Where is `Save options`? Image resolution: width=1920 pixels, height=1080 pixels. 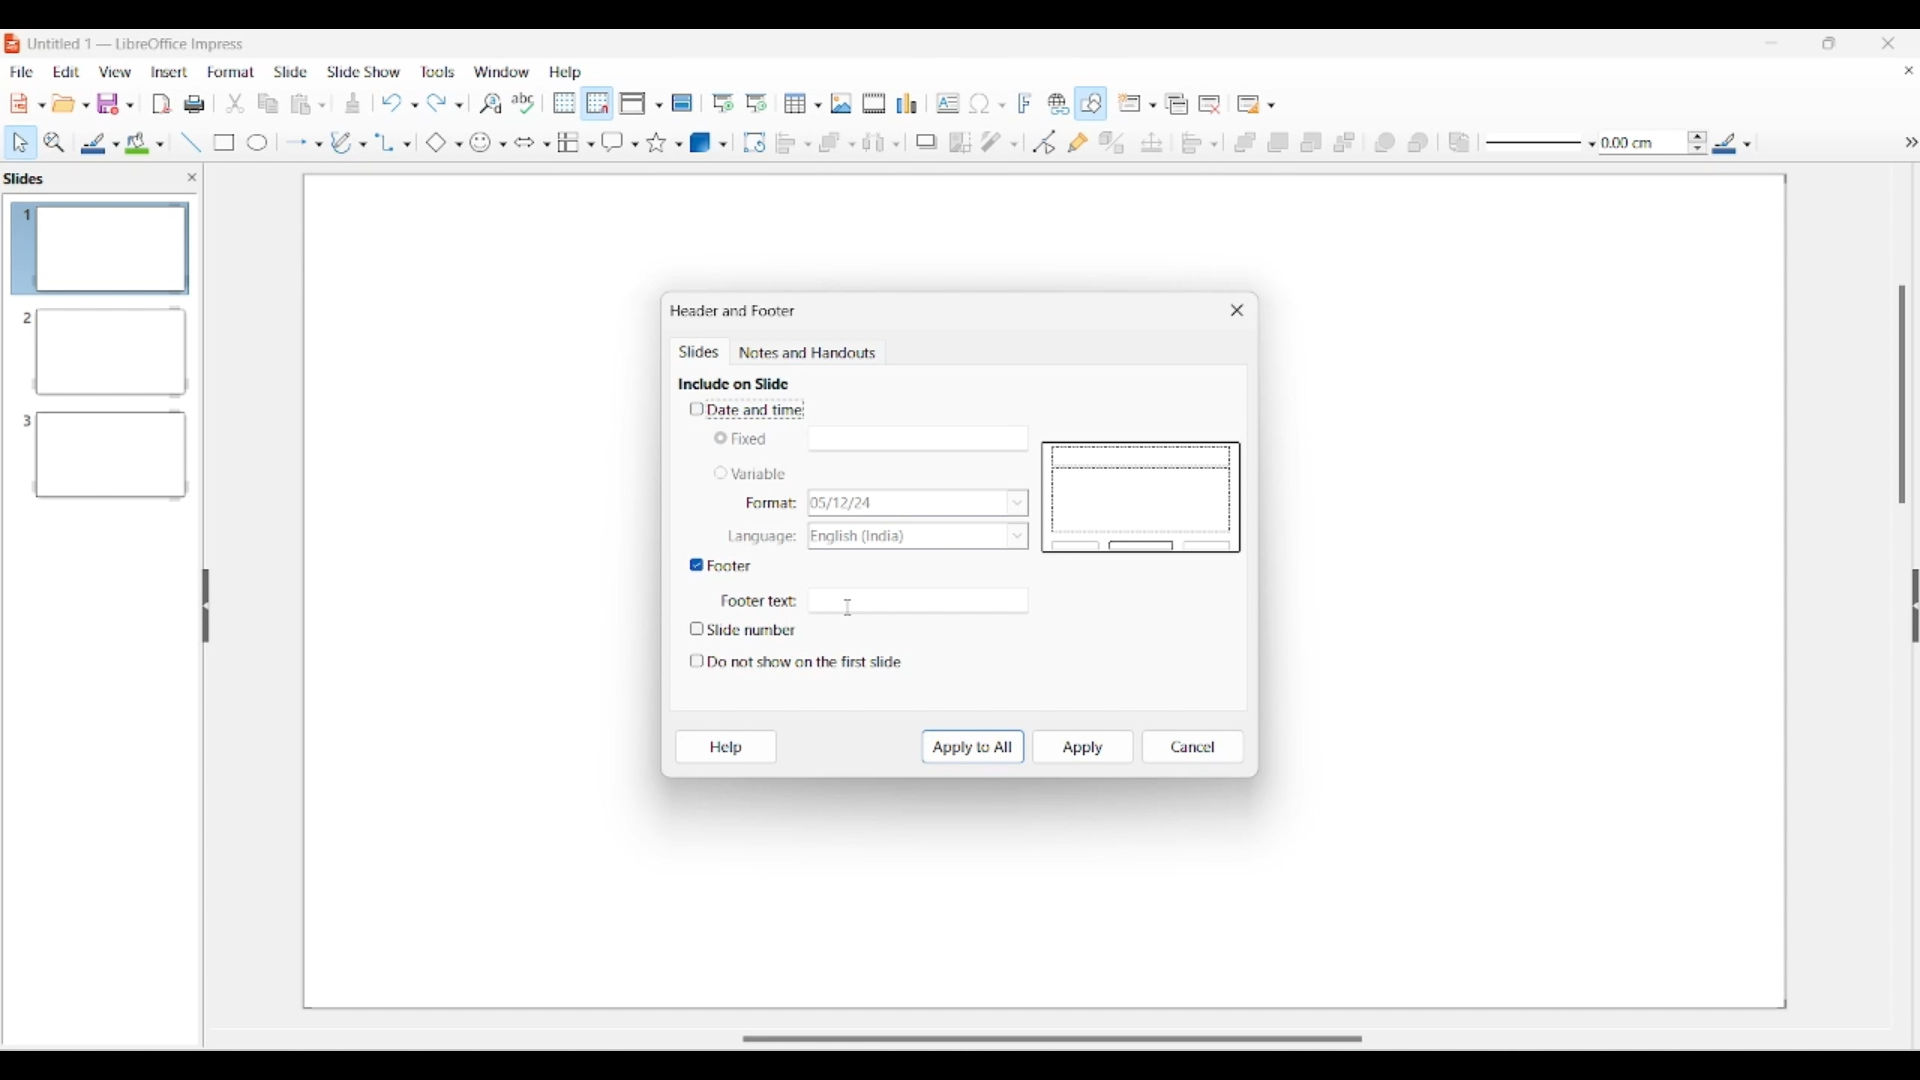
Save options is located at coordinates (116, 104).